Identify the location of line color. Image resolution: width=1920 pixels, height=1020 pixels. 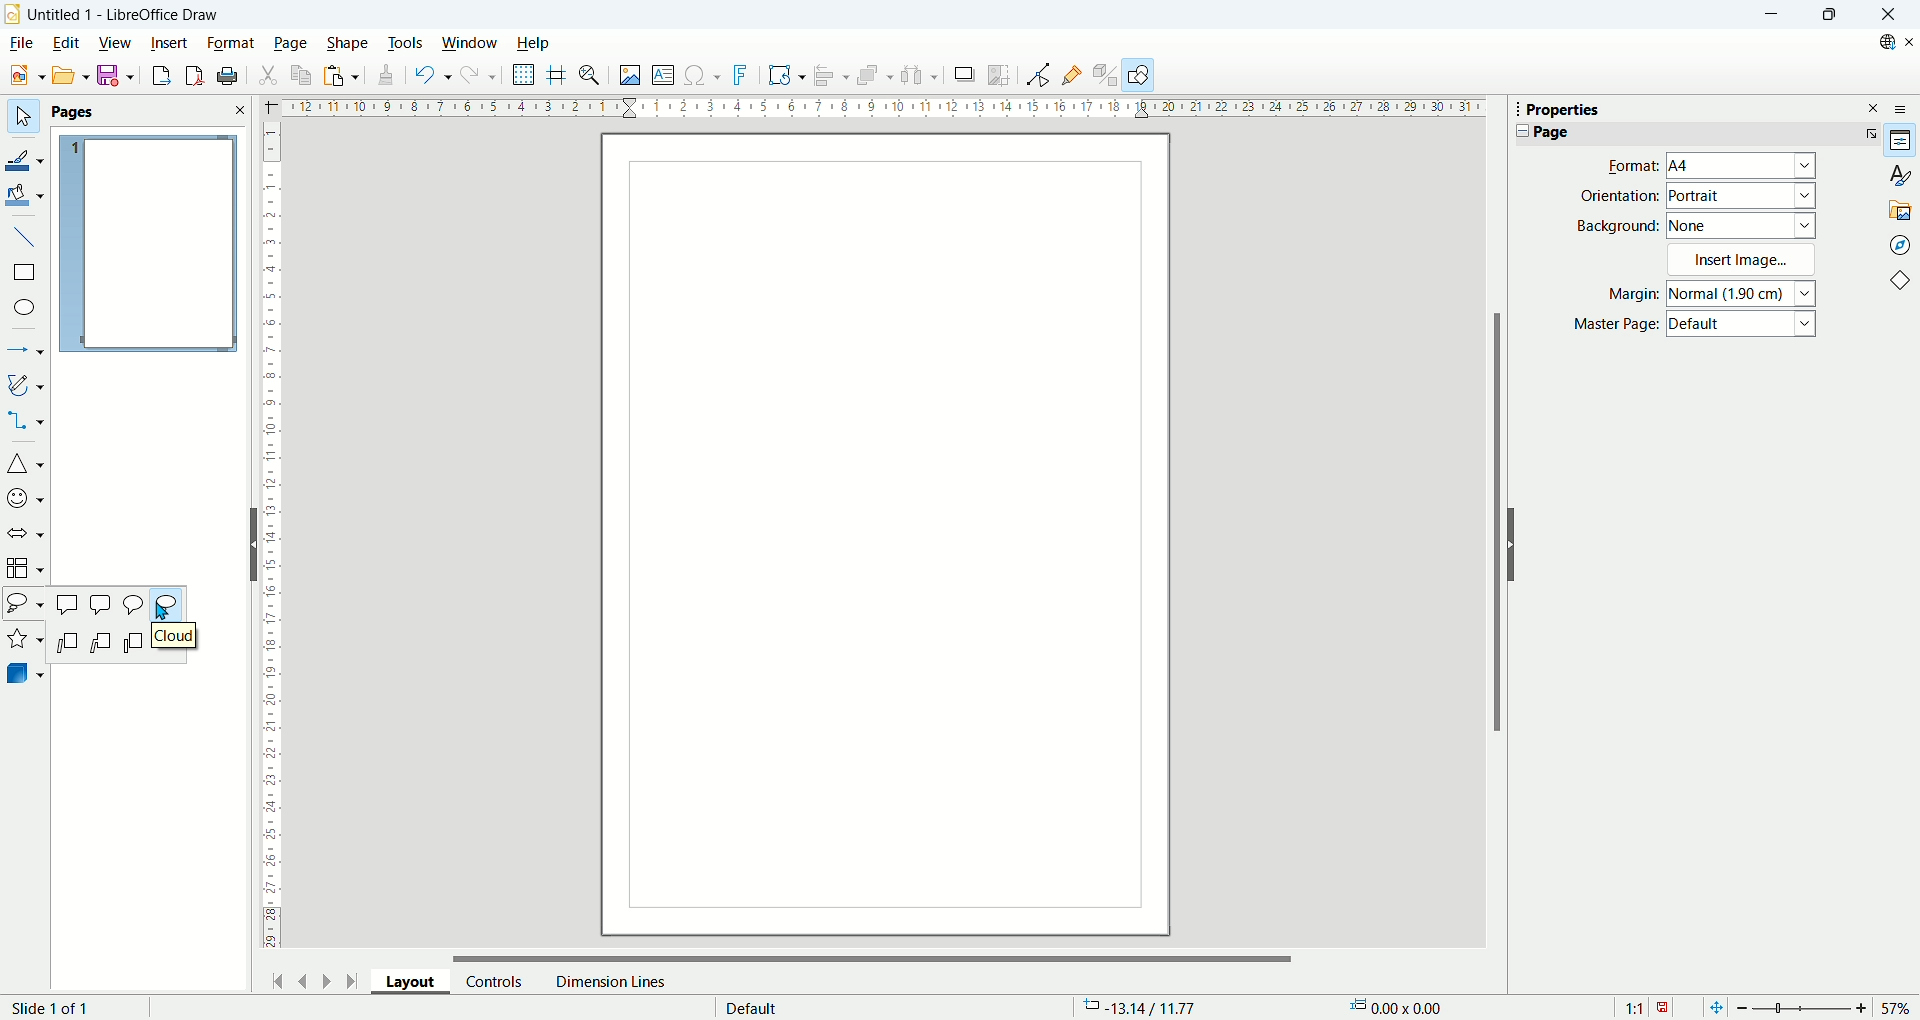
(25, 158).